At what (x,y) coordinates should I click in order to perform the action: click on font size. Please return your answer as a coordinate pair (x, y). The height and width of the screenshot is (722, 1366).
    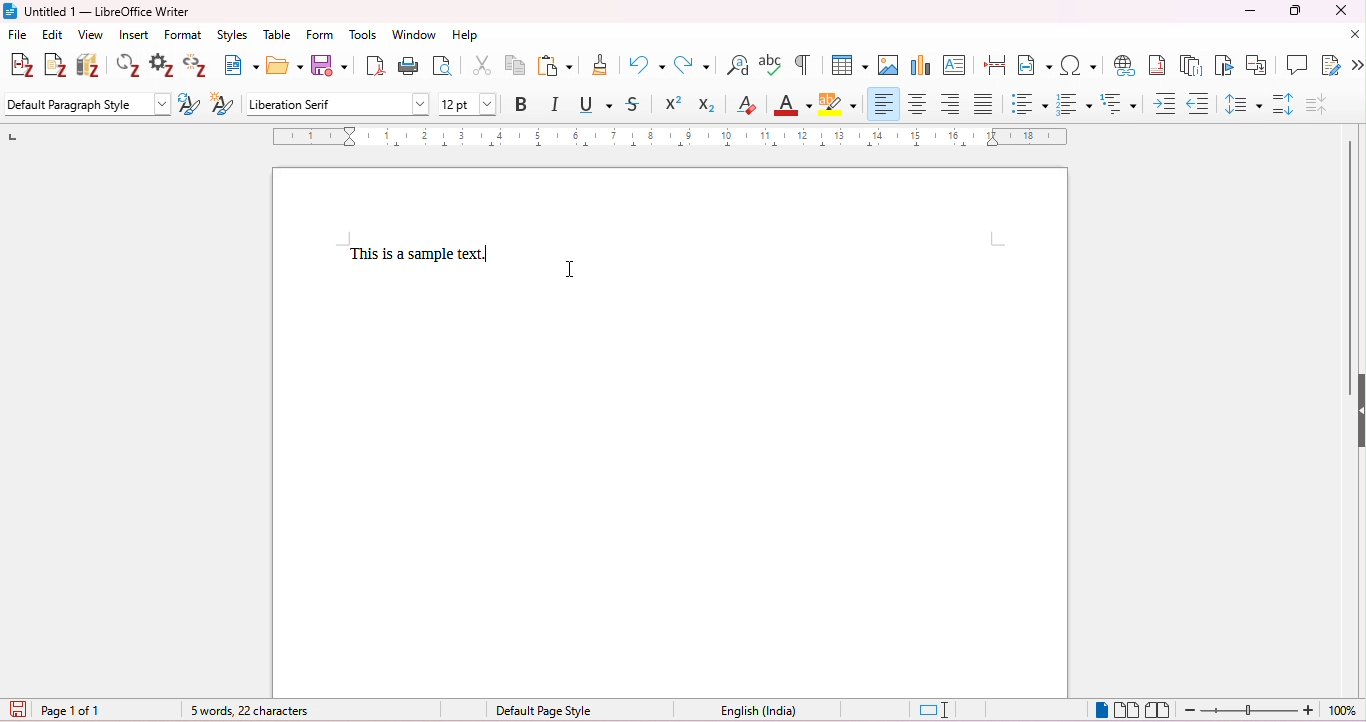
    Looking at the image, I should click on (469, 104).